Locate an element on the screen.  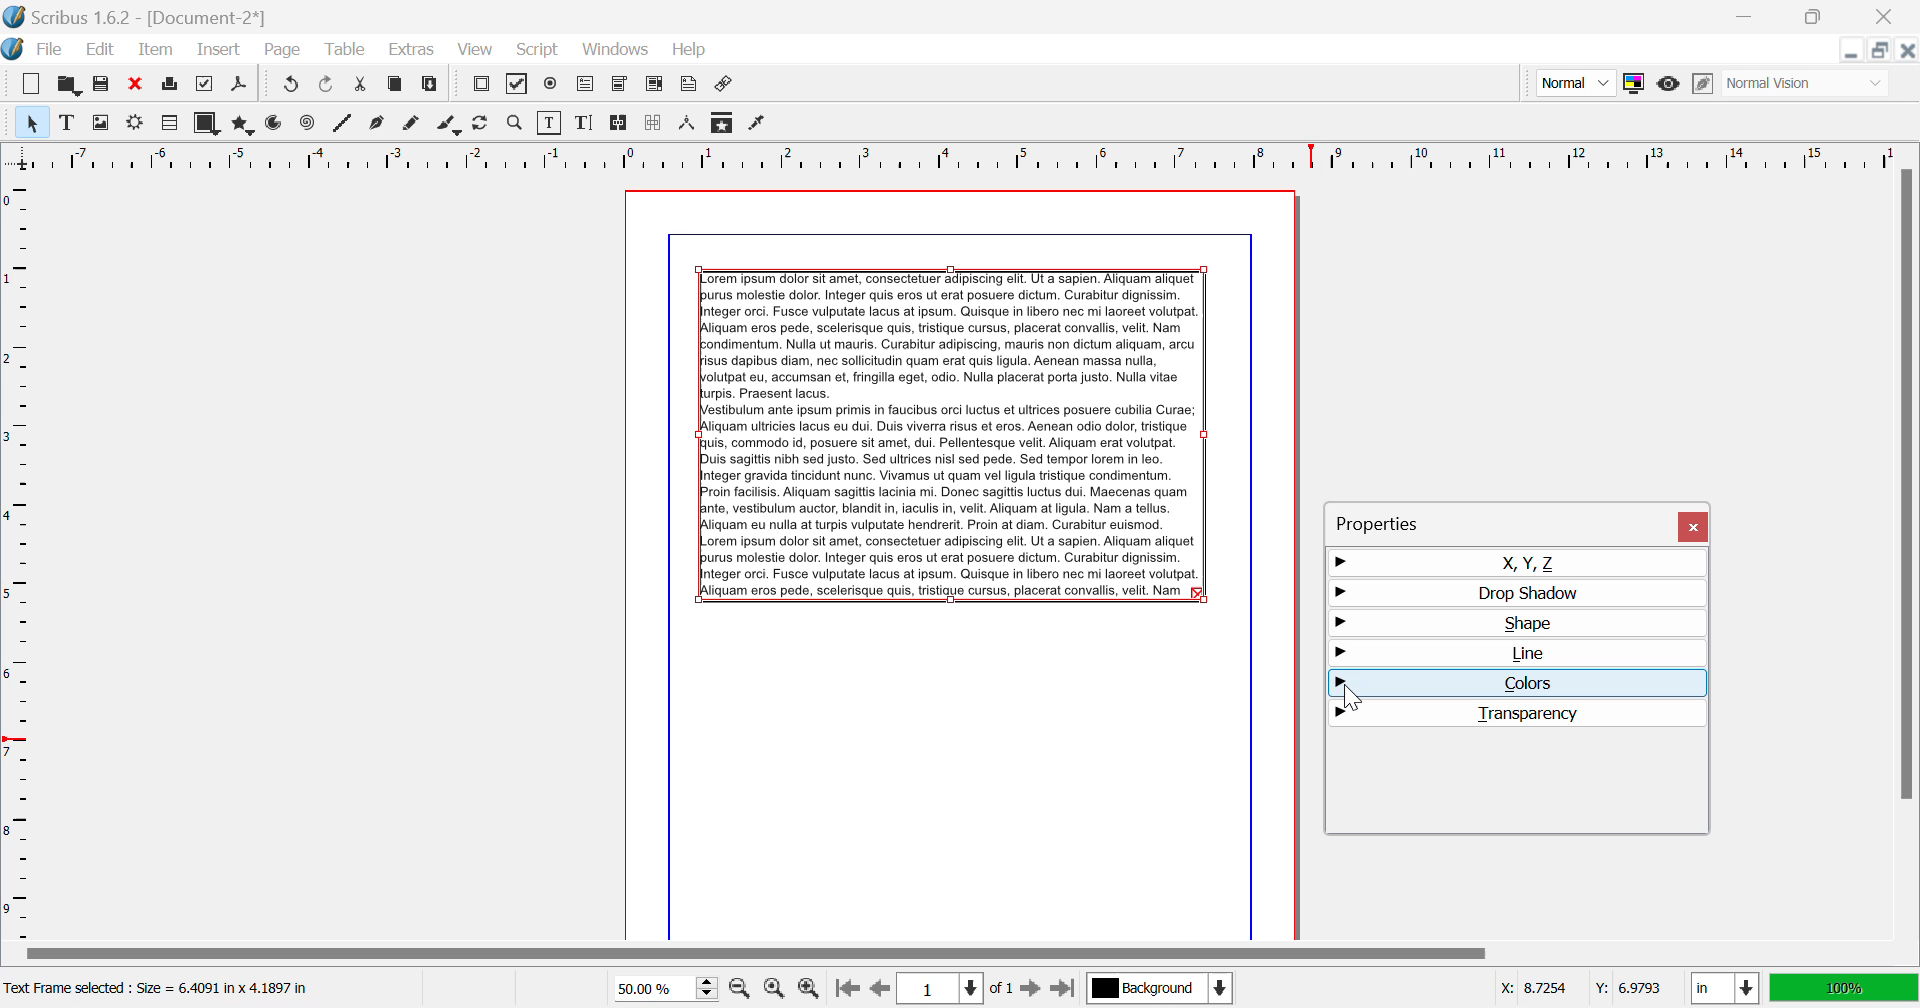
Page is located at coordinates (281, 51).